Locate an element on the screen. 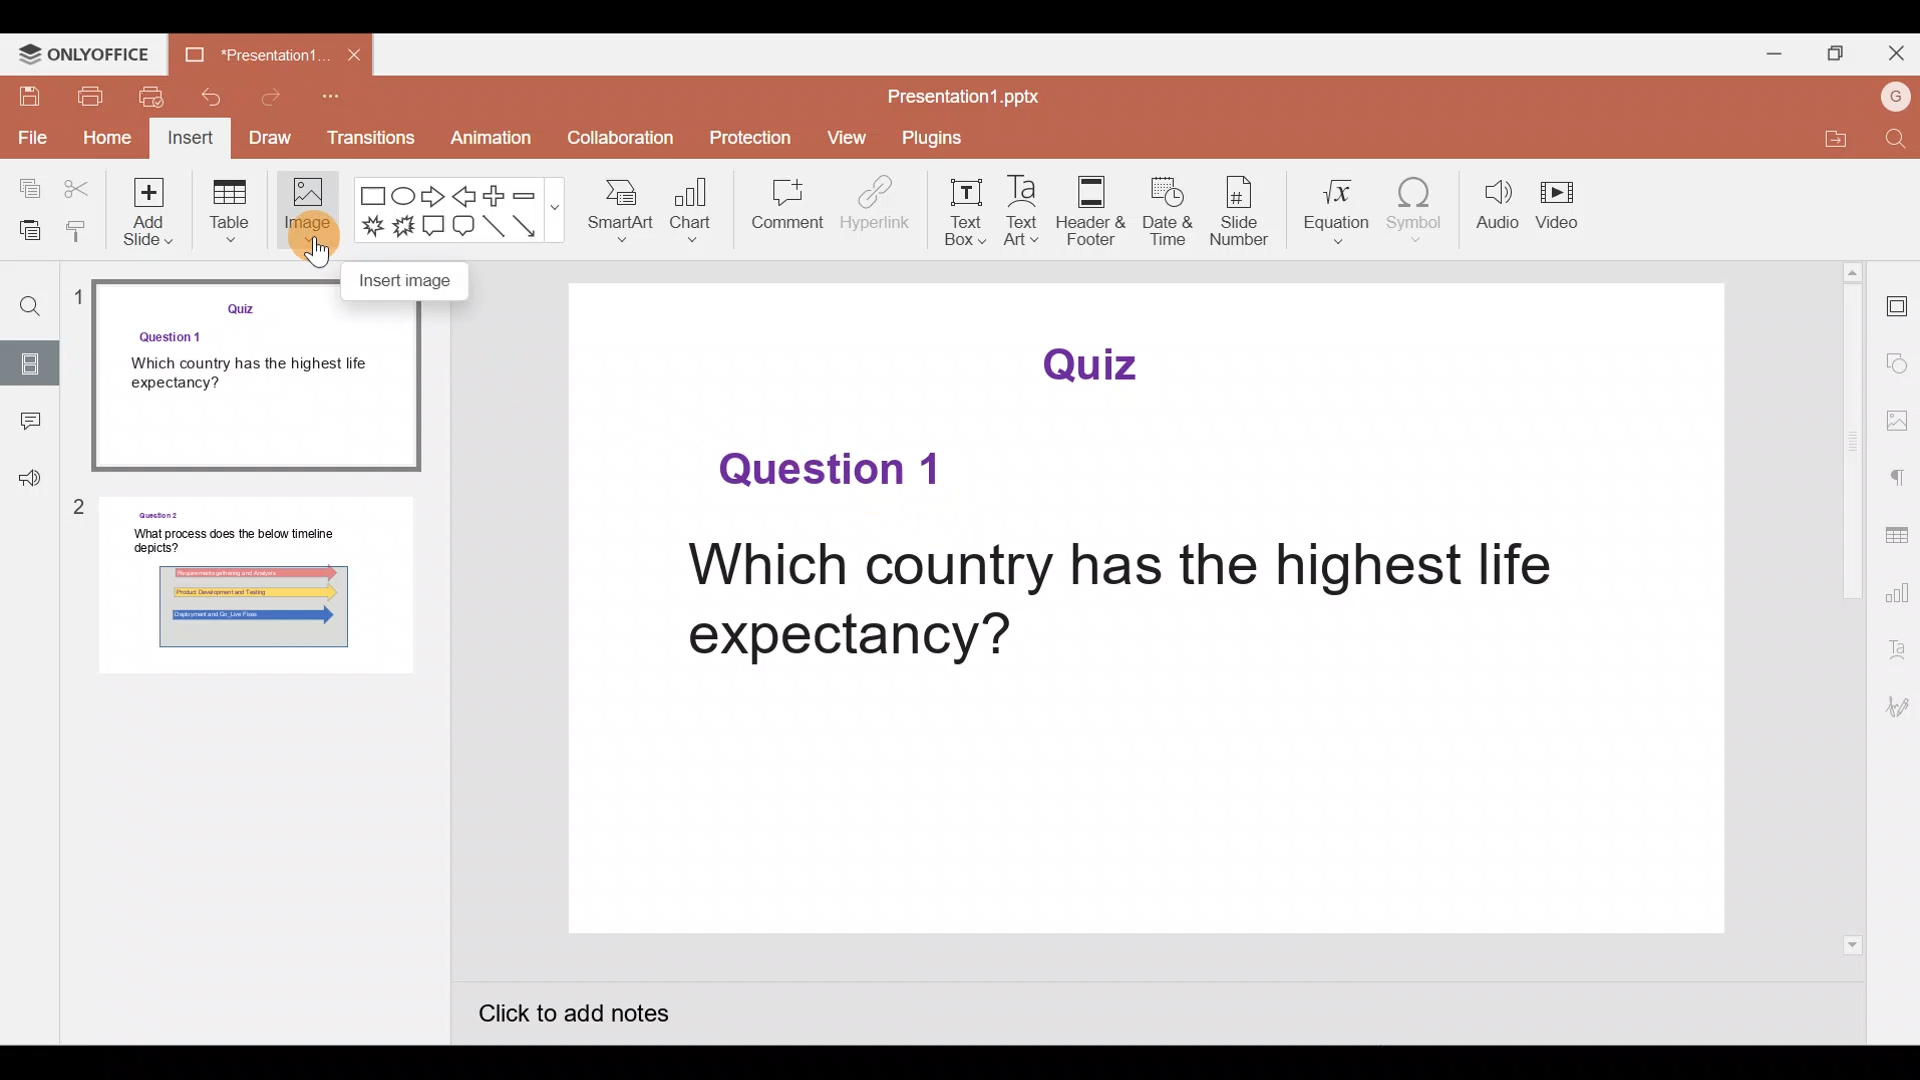 The height and width of the screenshot is (1080, 1920). Cut is located at coordinates (79, 188).